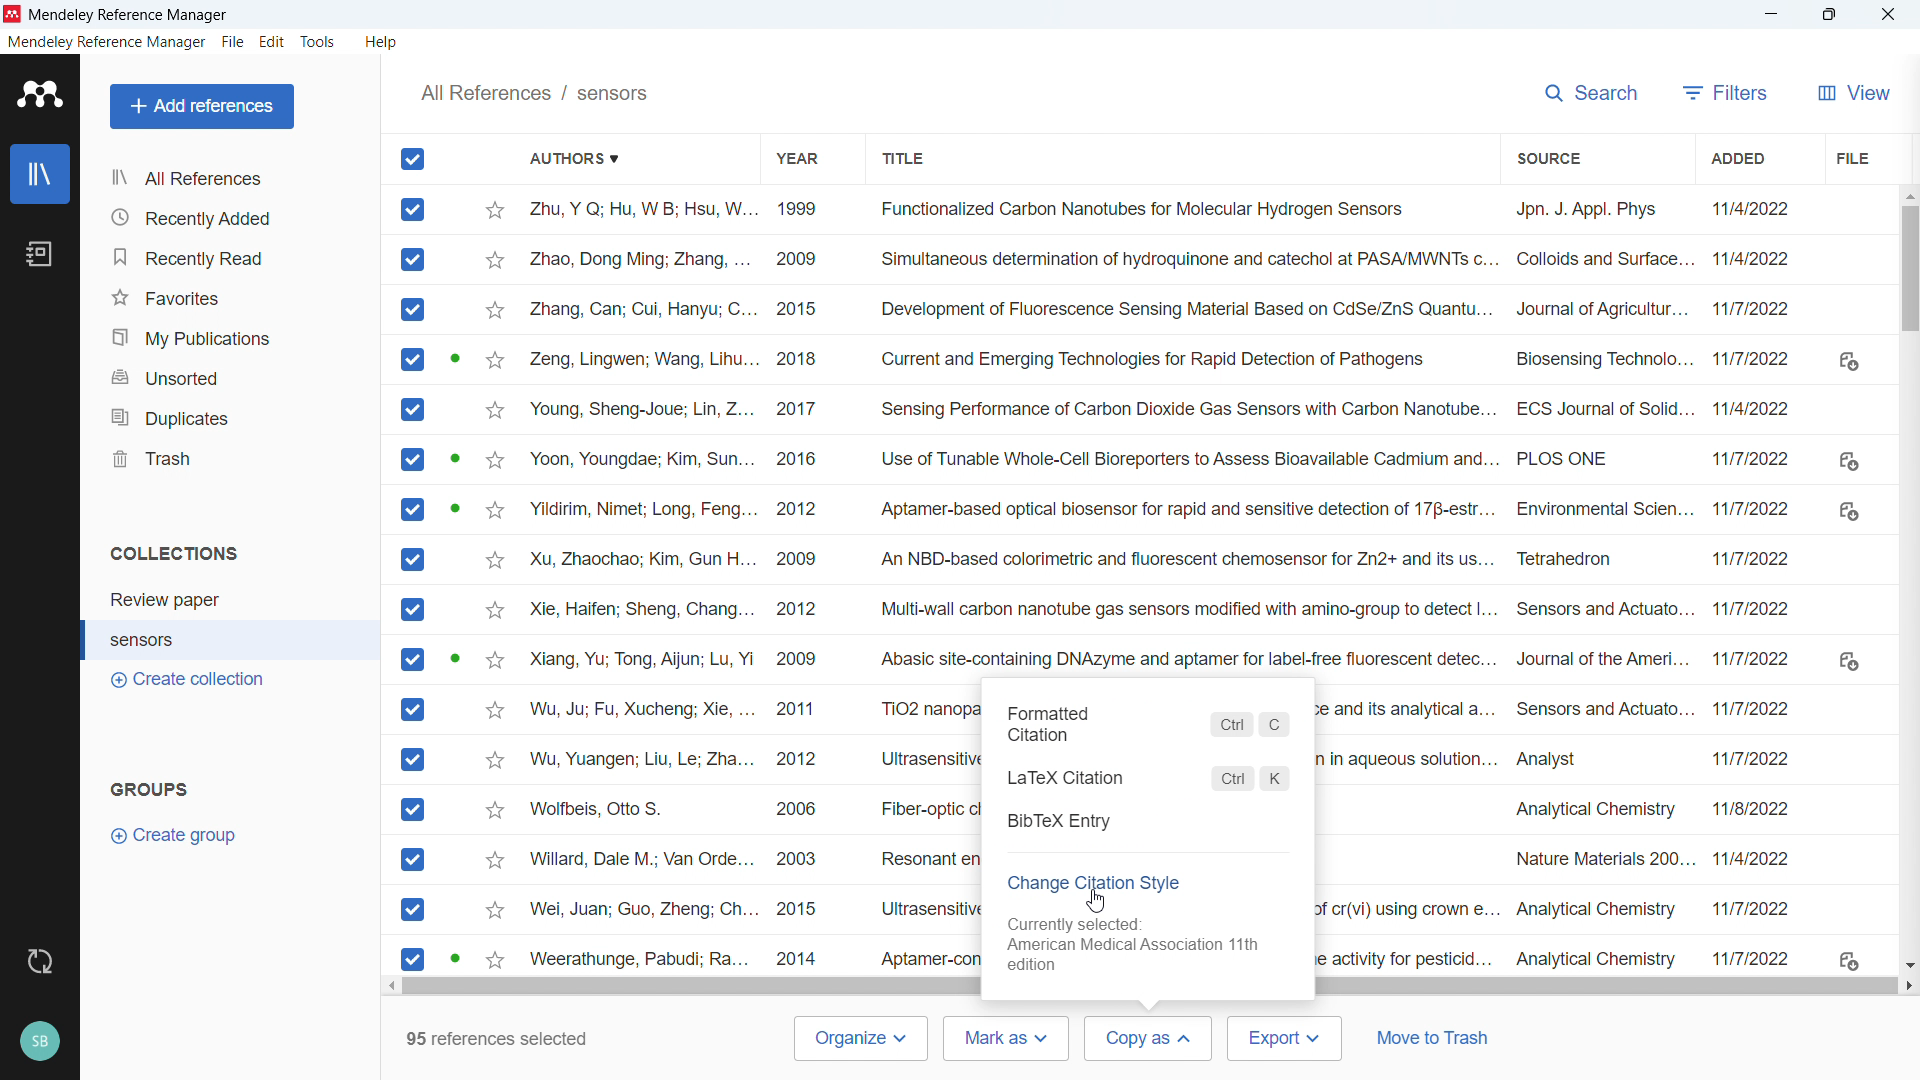 The image size is (1920, 1080). Describe the element at coordinates (231, 216) in the screenshot. I see `recently added` at that location.